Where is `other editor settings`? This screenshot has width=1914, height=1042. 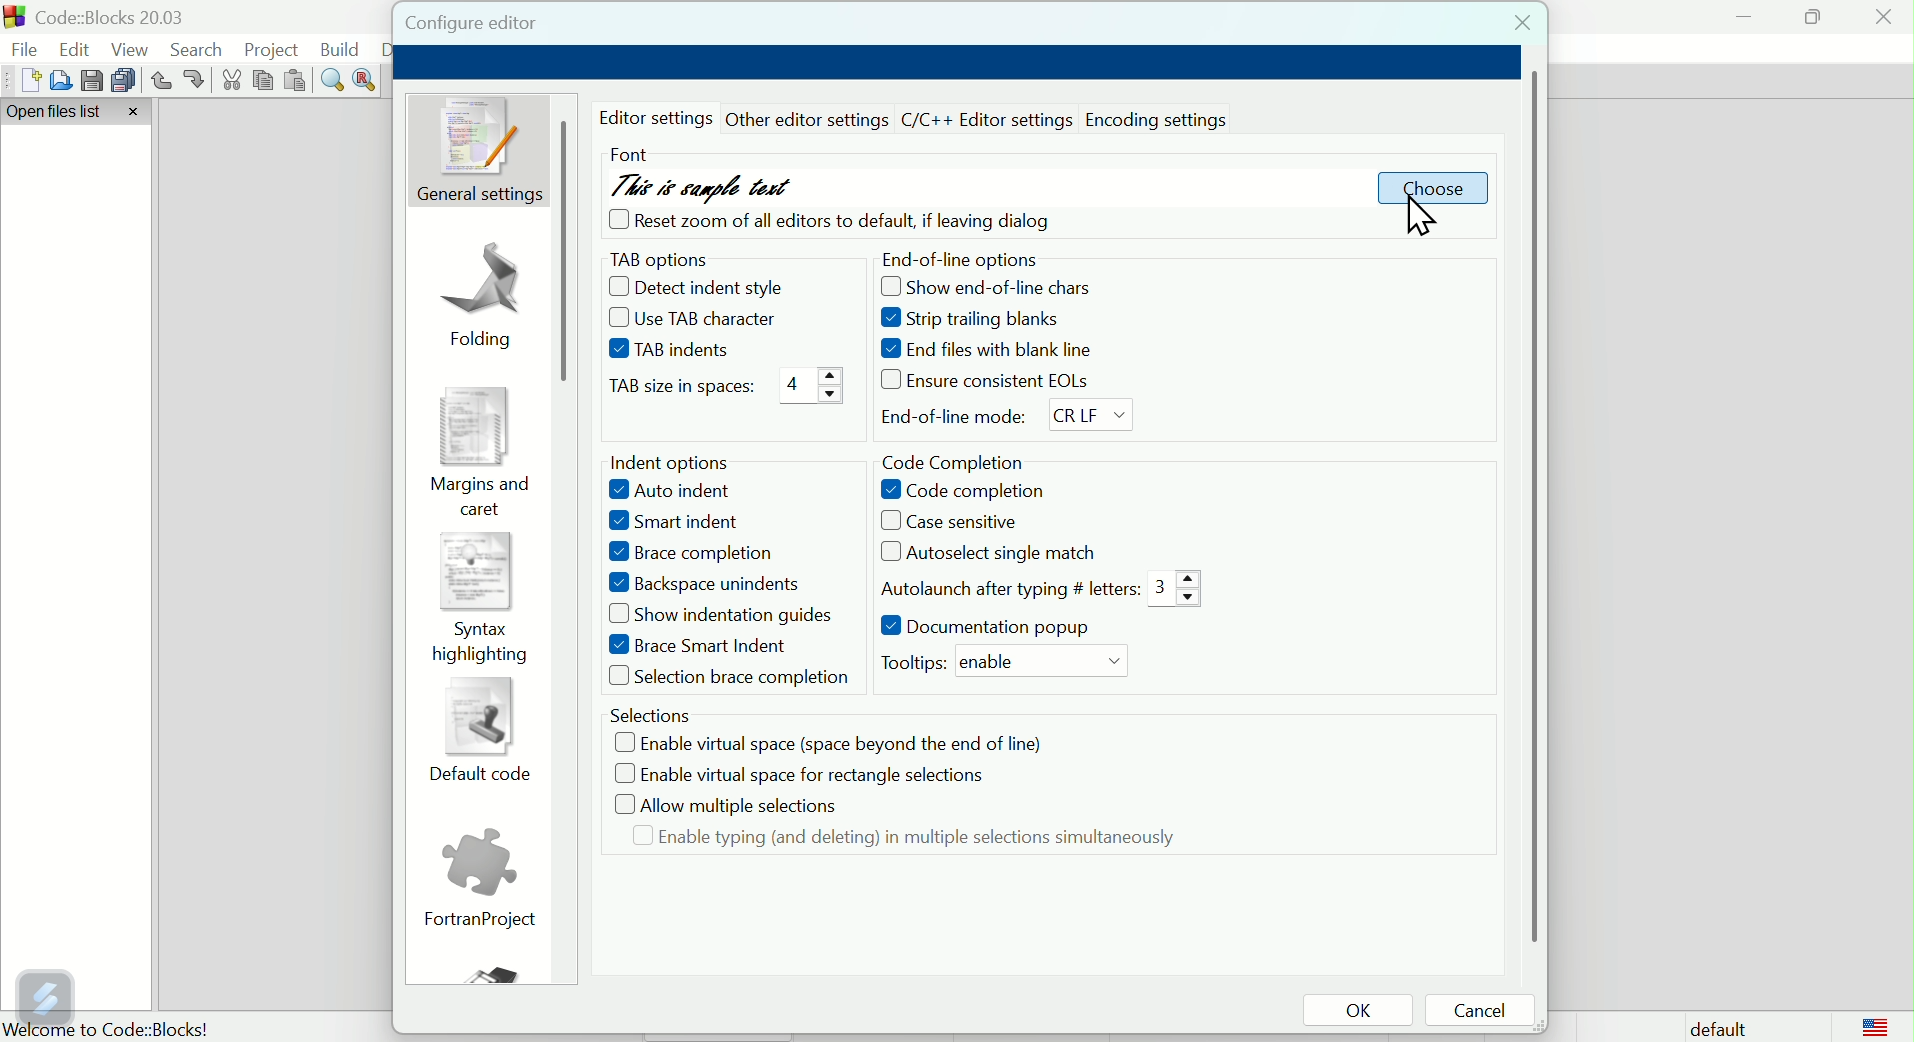 other editor settings is located at coordinates (809, 119).